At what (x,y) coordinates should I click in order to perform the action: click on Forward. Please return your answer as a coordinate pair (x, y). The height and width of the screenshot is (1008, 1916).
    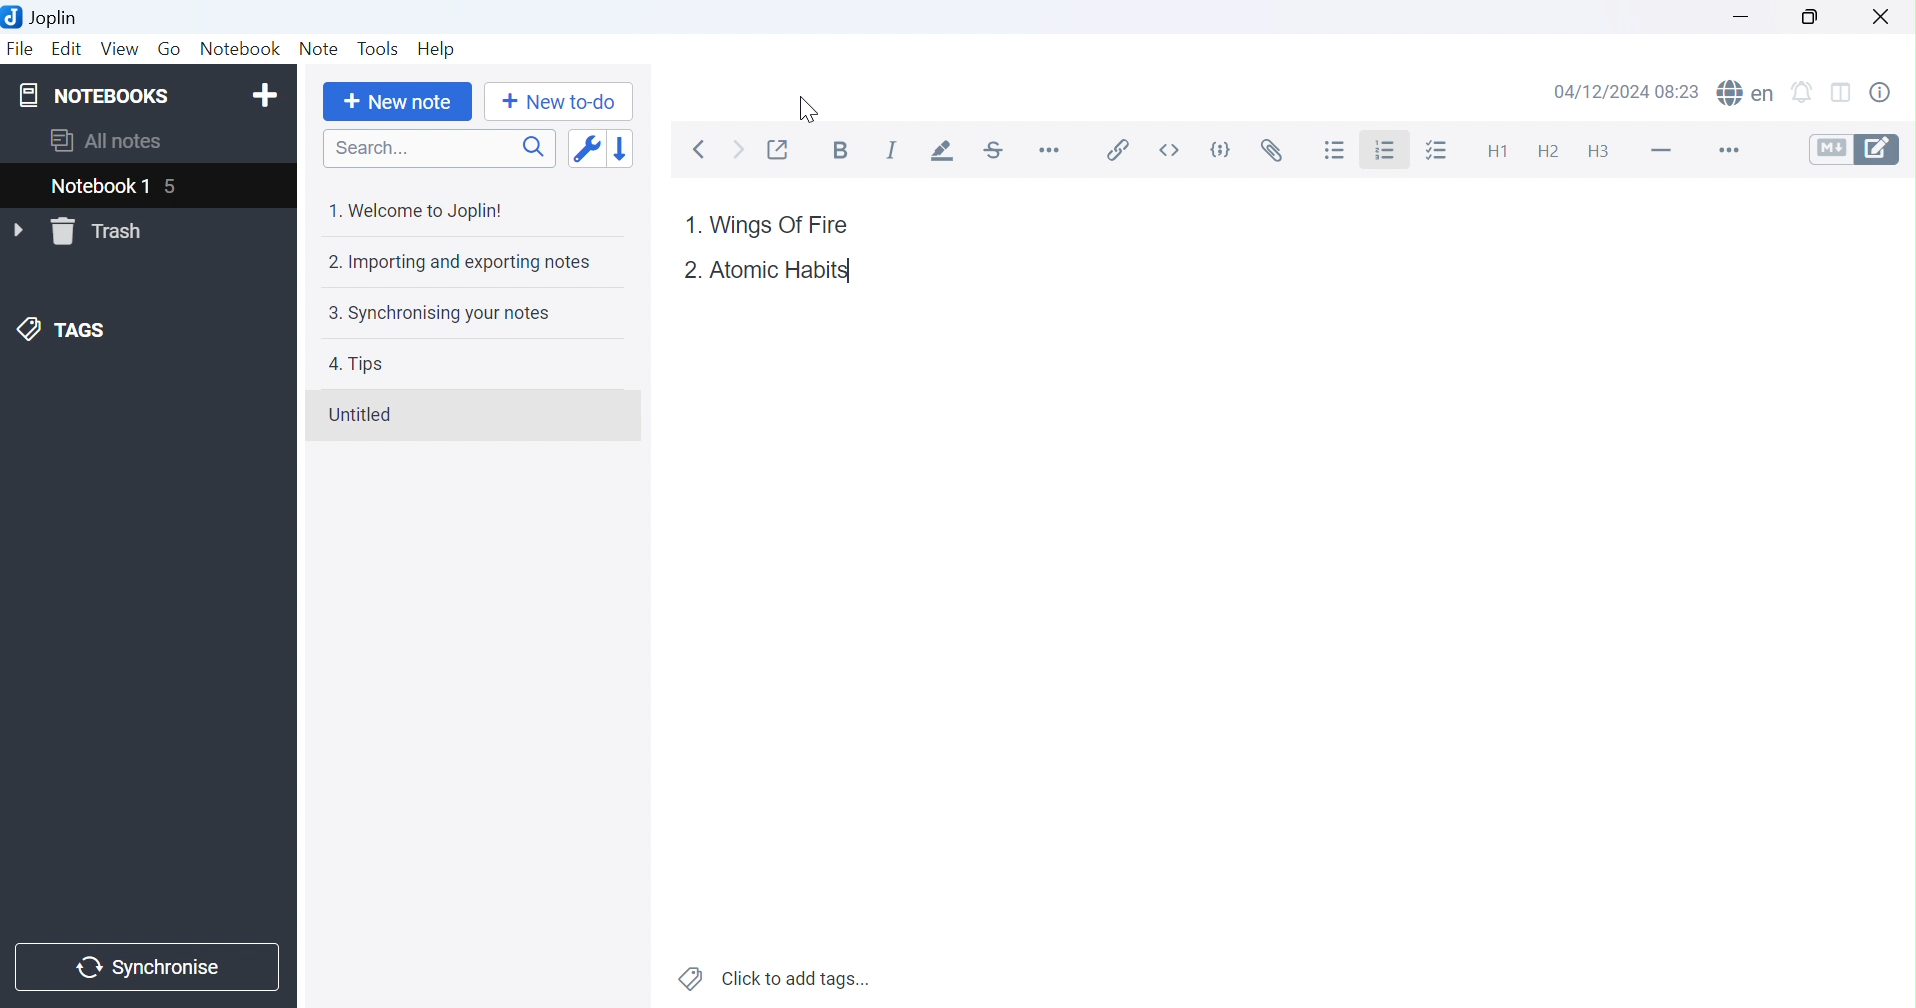
    Looking at the image, I should click on (738, 150).